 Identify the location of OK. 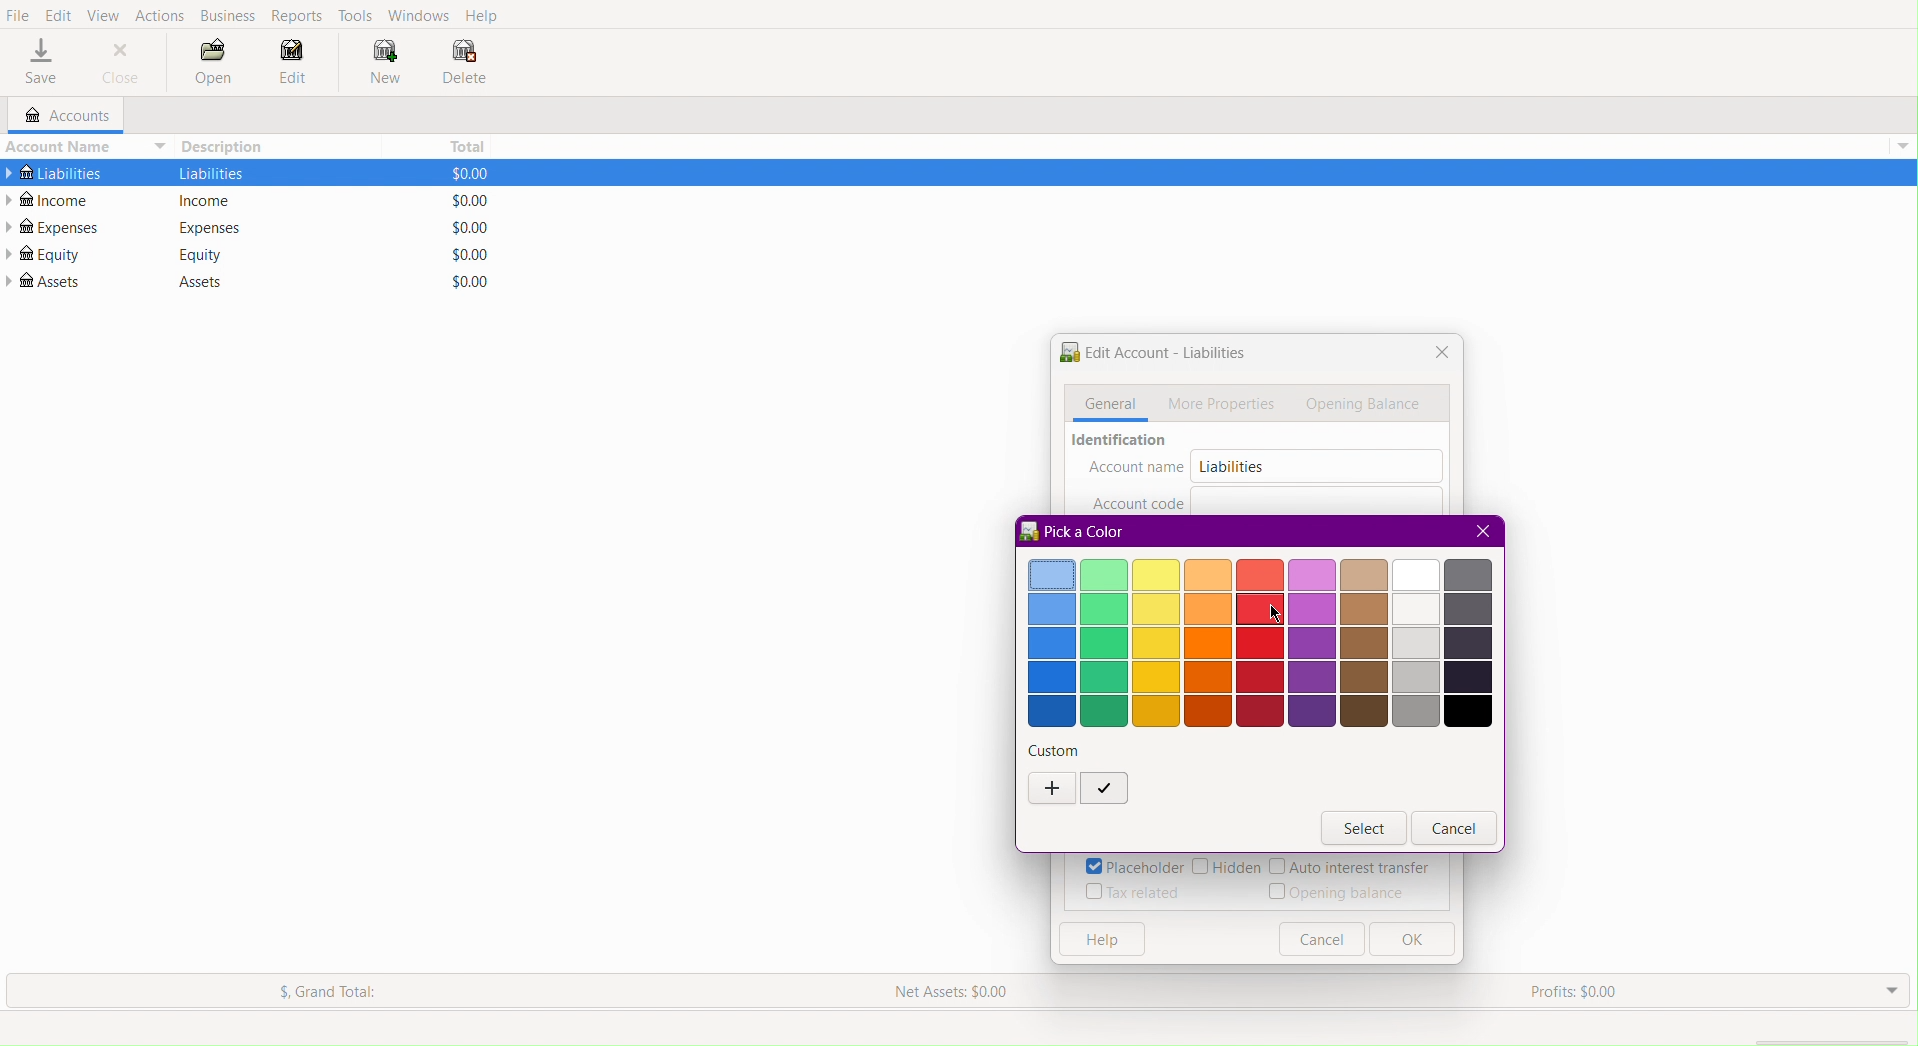
(1411, 940).